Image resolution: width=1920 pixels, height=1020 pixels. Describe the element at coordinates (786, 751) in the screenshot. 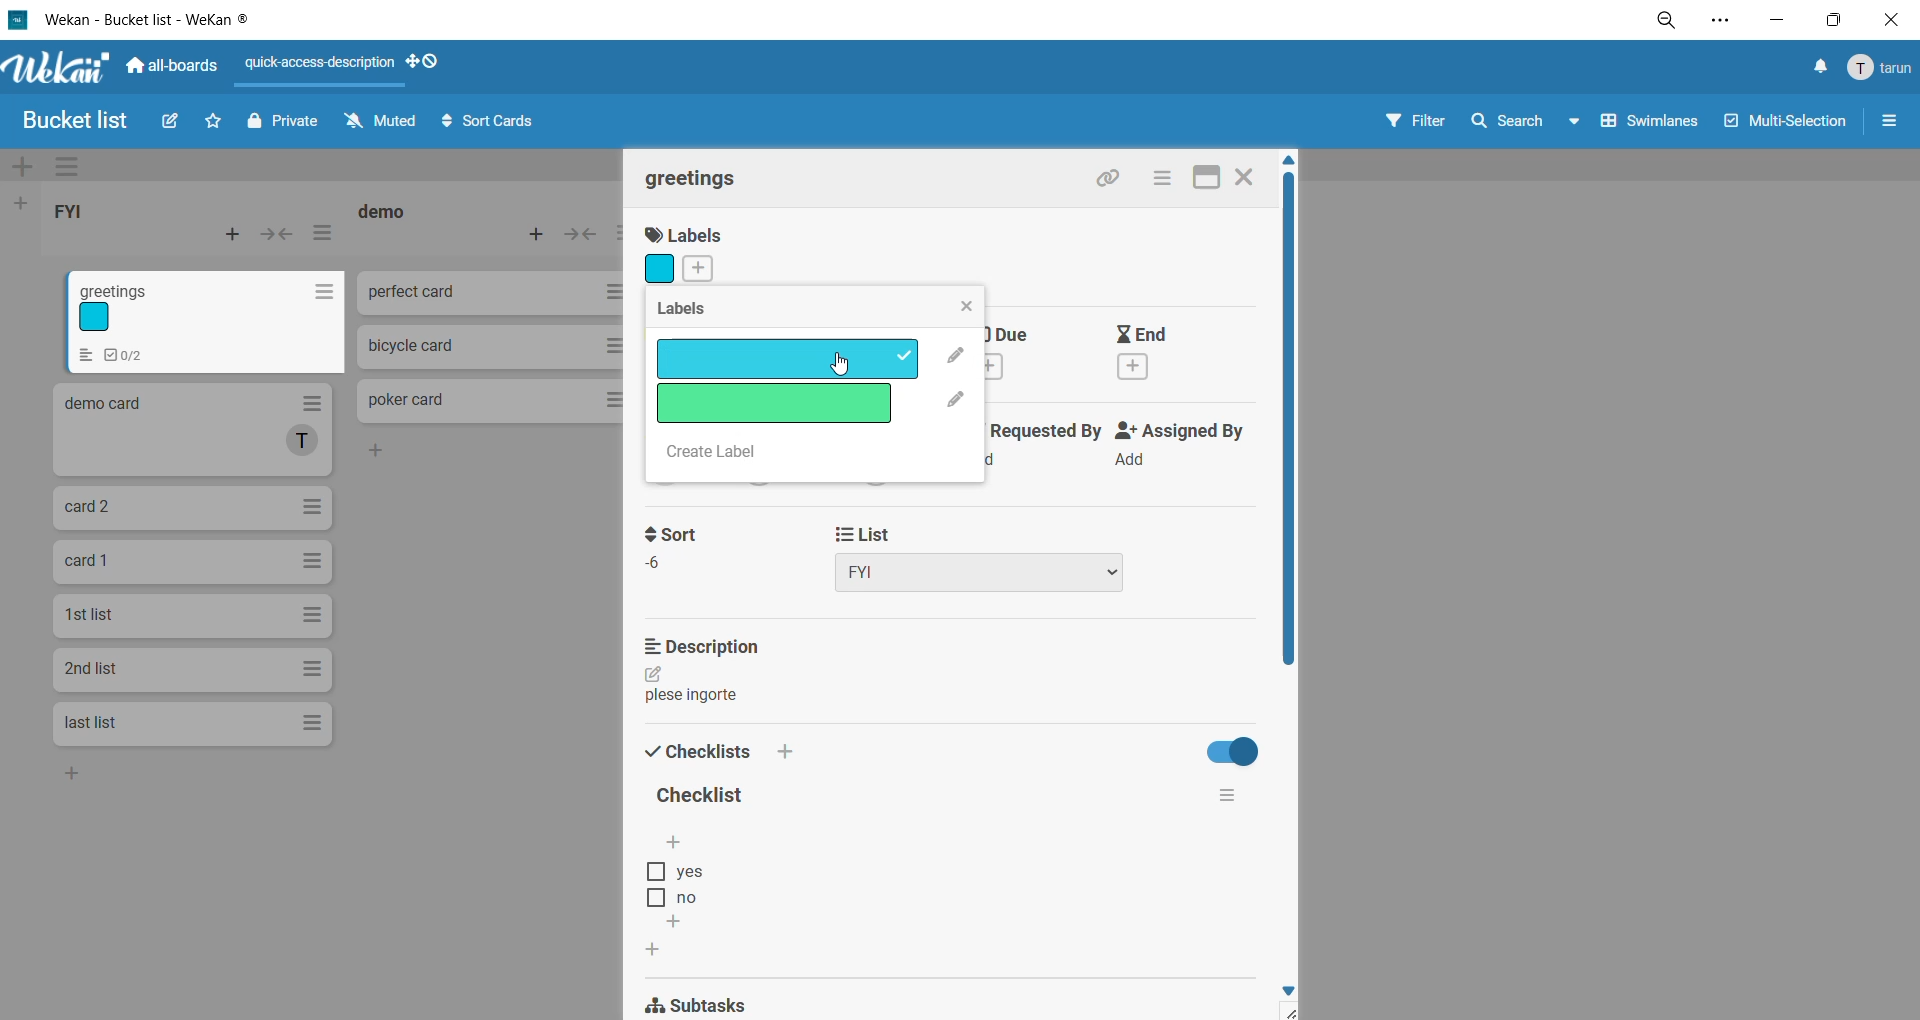

I see `add checklist` at that location.